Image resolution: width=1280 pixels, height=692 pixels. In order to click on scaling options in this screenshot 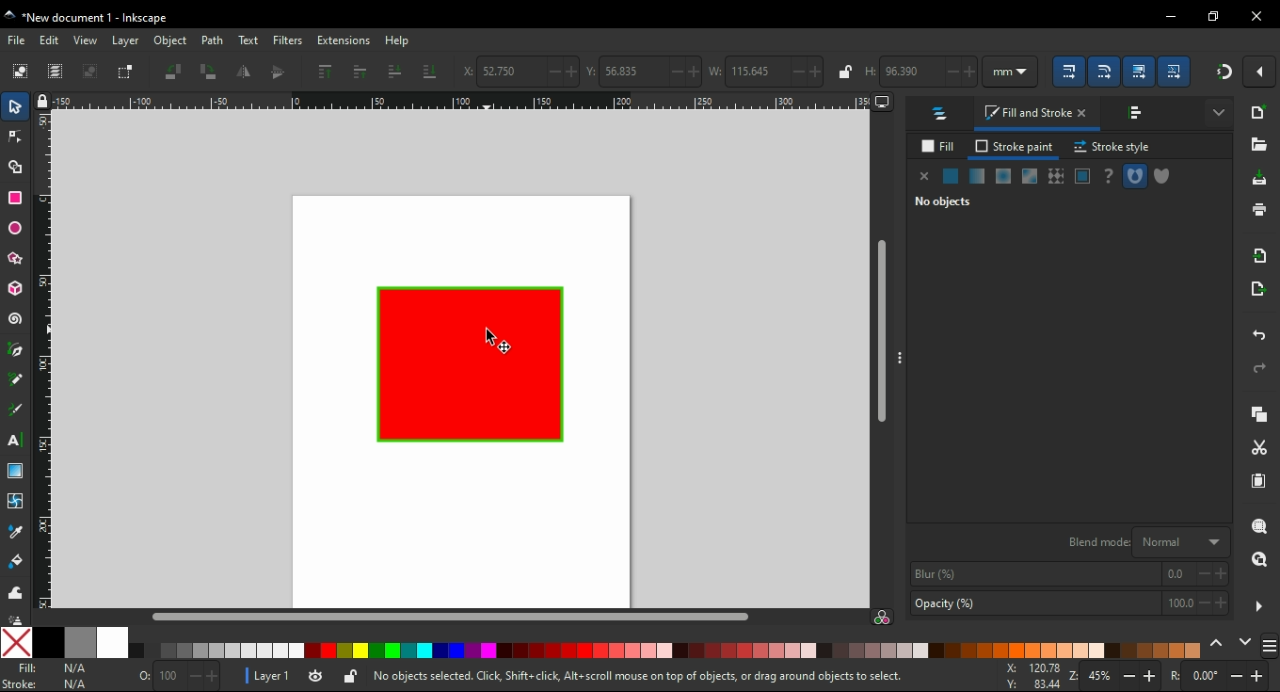, I will do `click(1068, 69)`.